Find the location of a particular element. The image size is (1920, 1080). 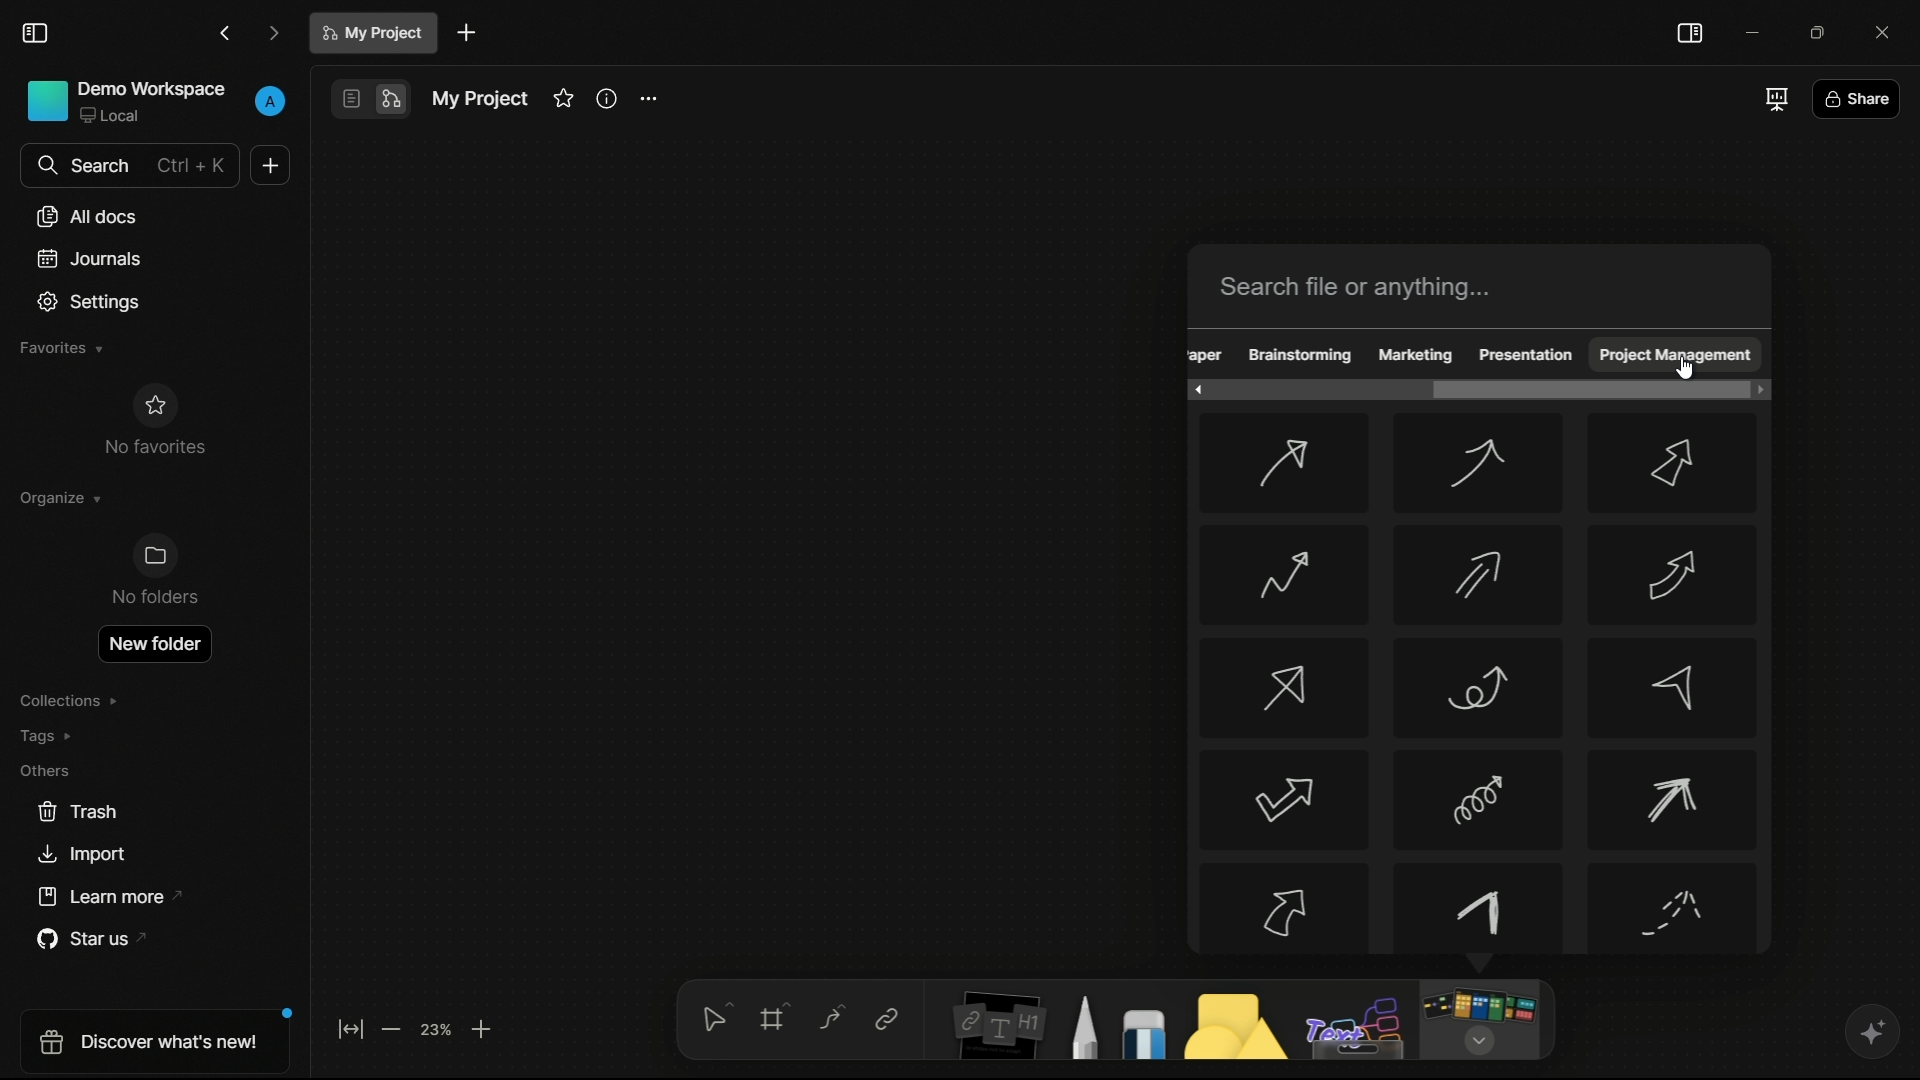

informations is located at coordinates (607, 98).